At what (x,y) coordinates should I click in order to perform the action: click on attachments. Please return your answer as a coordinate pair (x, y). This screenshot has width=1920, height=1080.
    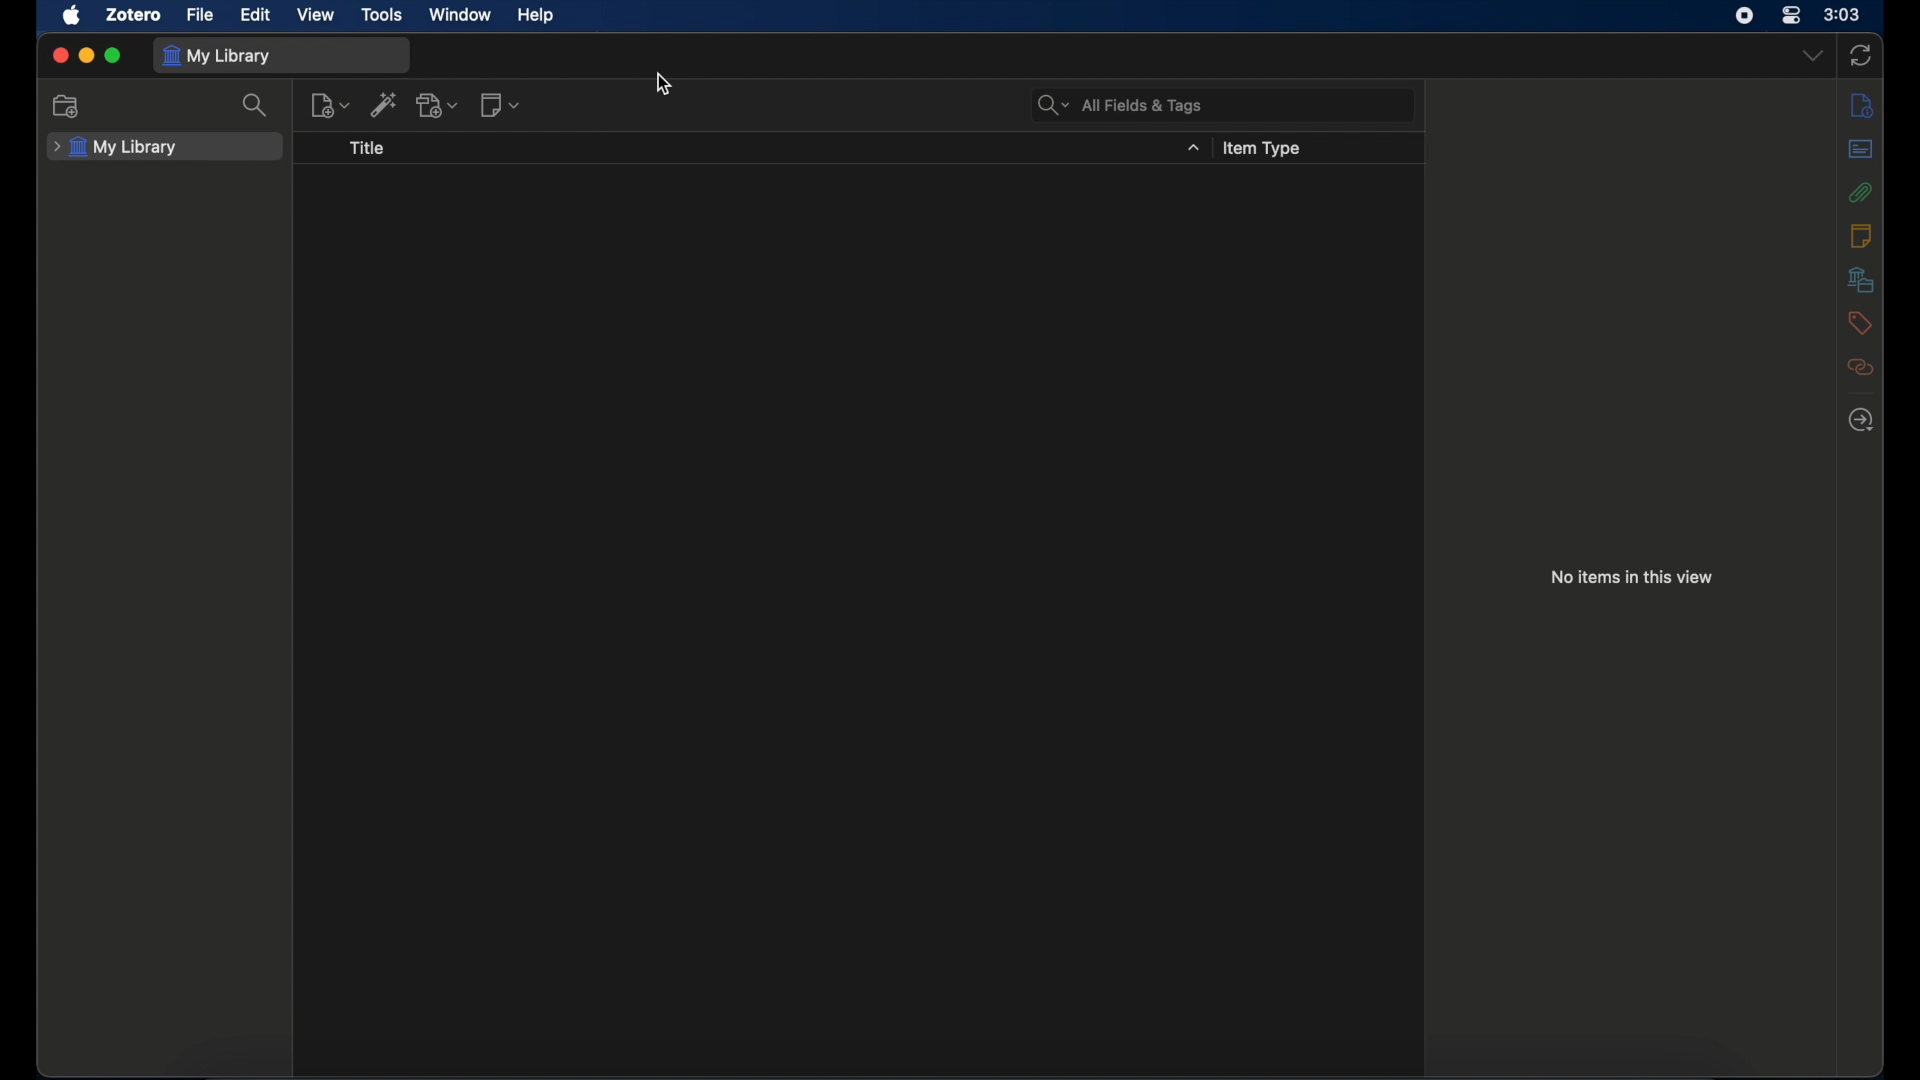
    Looking at the image, I should click on (1860, 193).